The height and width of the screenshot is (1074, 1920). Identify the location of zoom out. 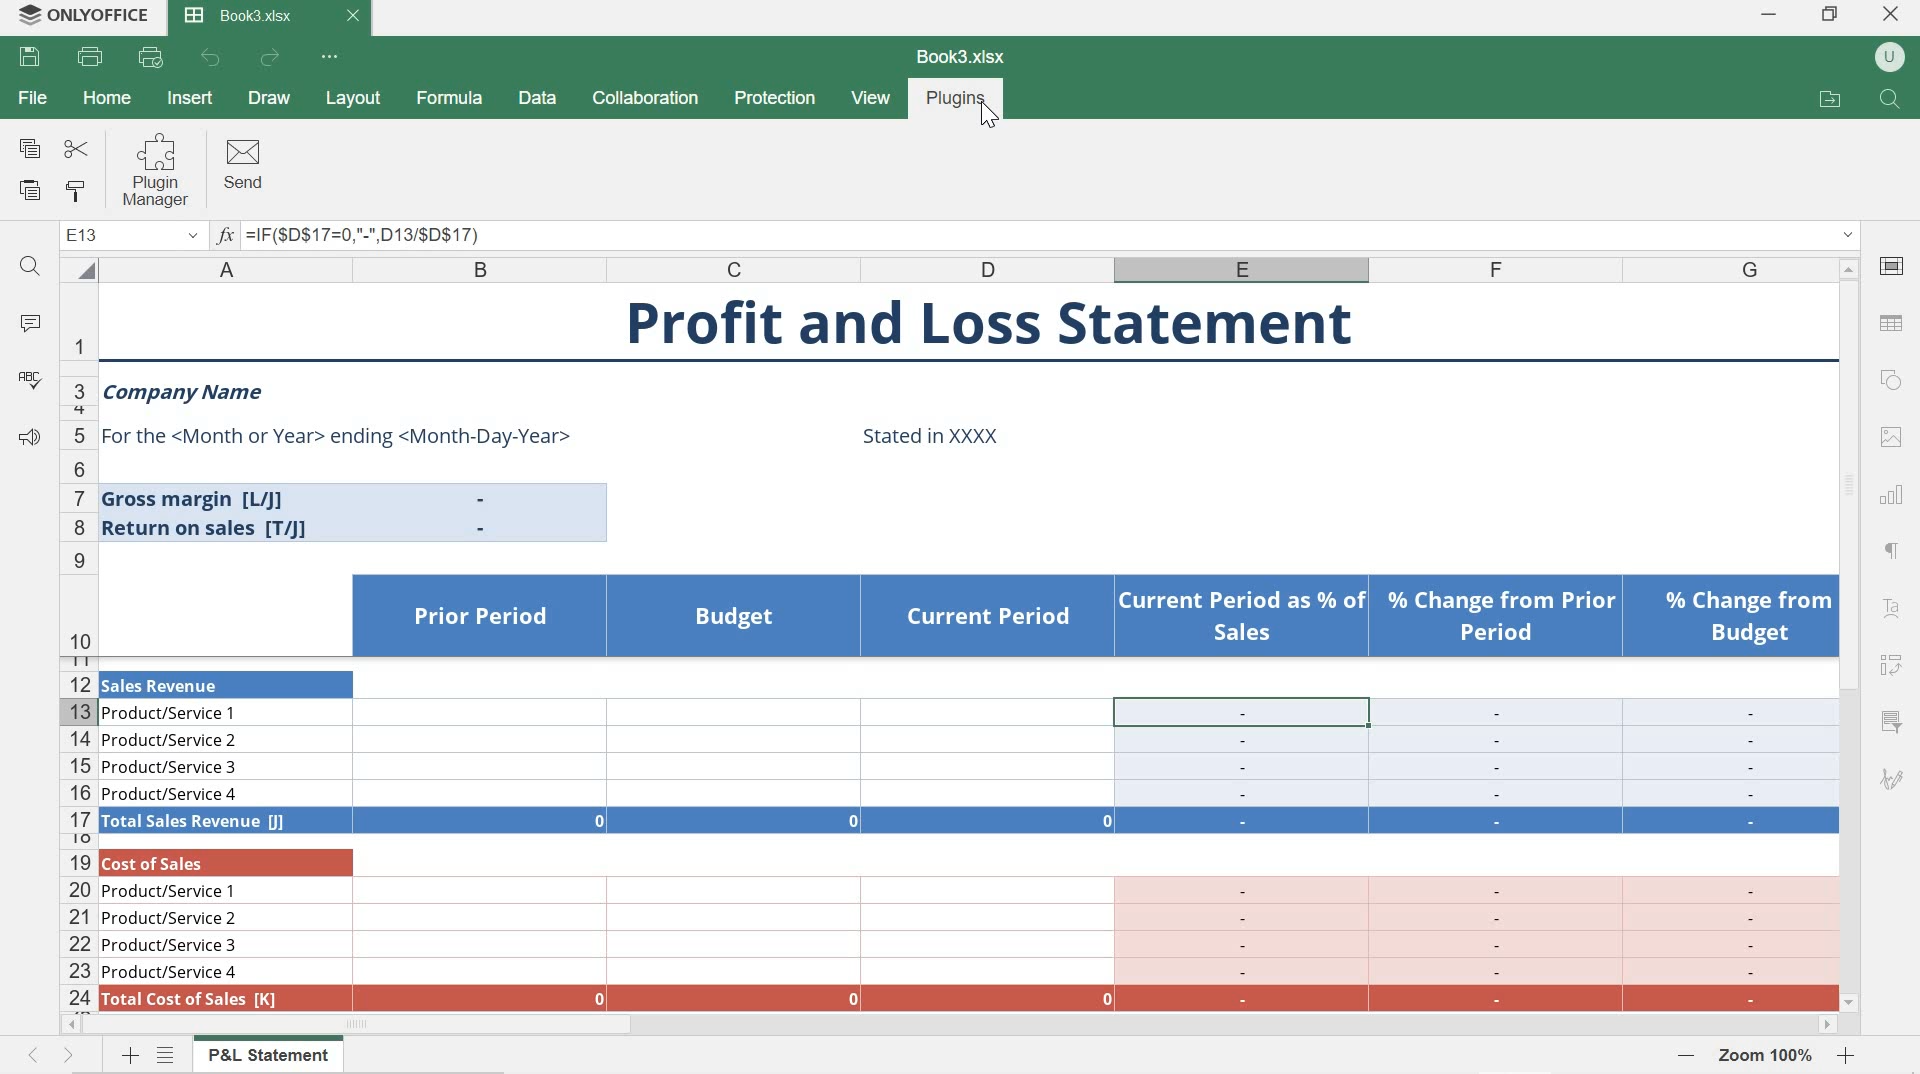
(1688, 1054).